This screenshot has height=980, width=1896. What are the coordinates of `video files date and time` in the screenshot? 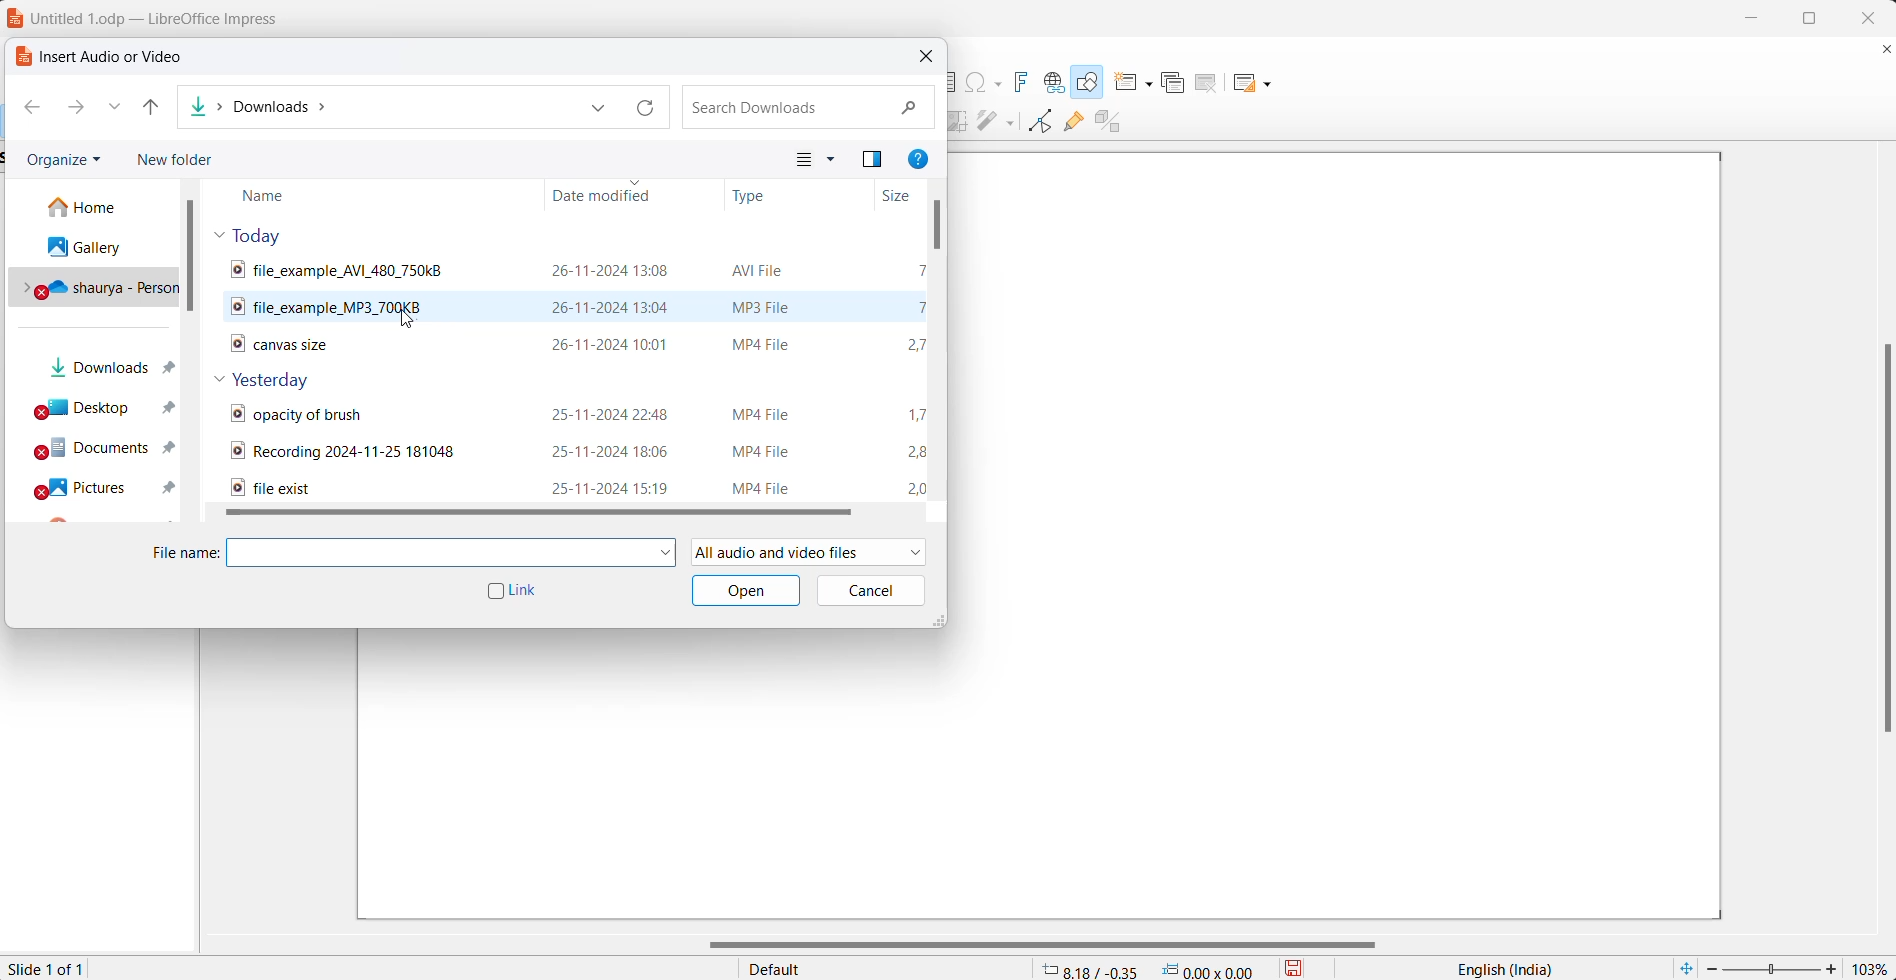 It's located at (613, 449).